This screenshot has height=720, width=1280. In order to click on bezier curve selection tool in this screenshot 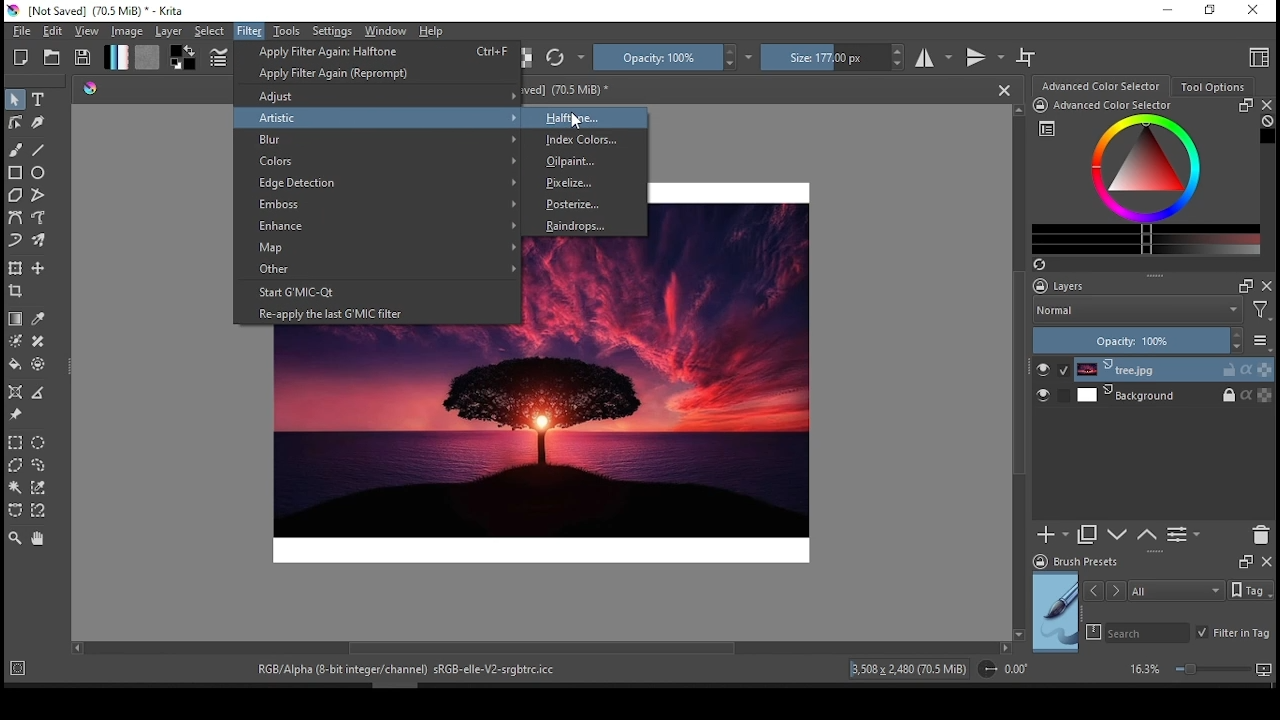, I will do `click(17, 511)`.